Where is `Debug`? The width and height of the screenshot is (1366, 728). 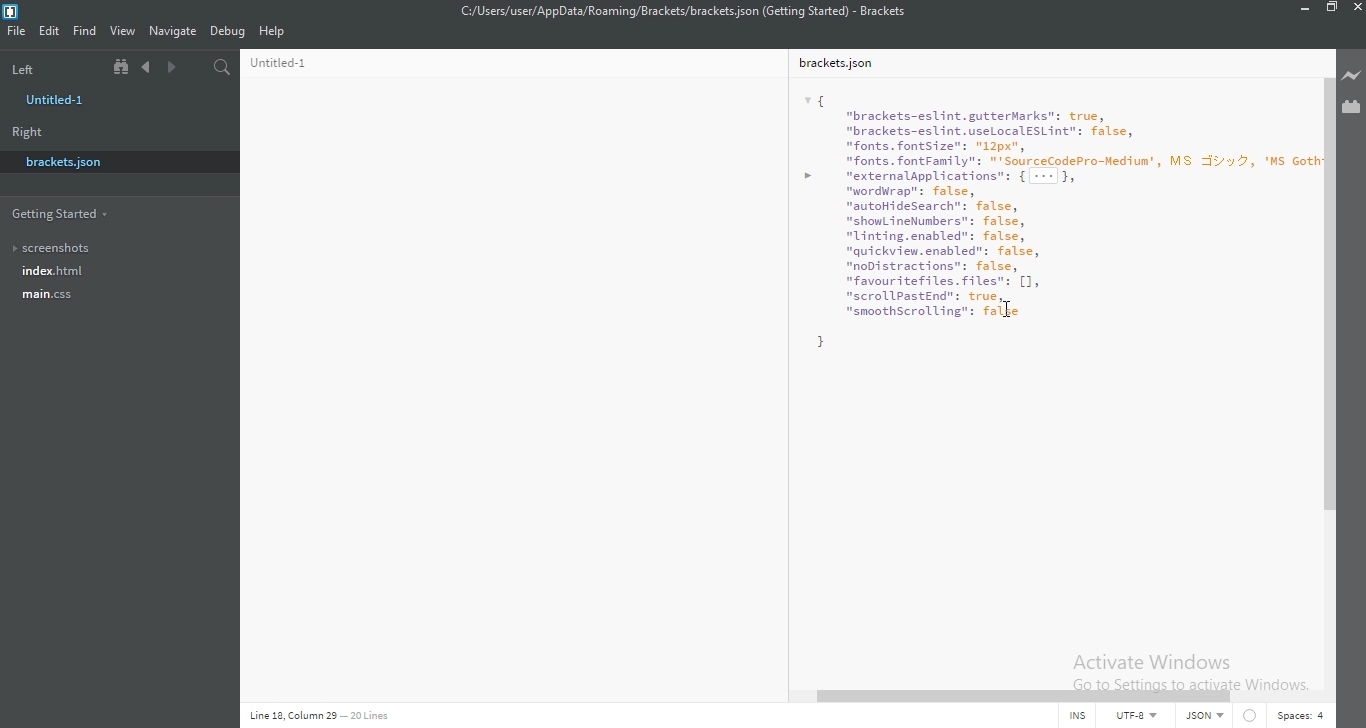
Debug is located at coordinates (229, 30).